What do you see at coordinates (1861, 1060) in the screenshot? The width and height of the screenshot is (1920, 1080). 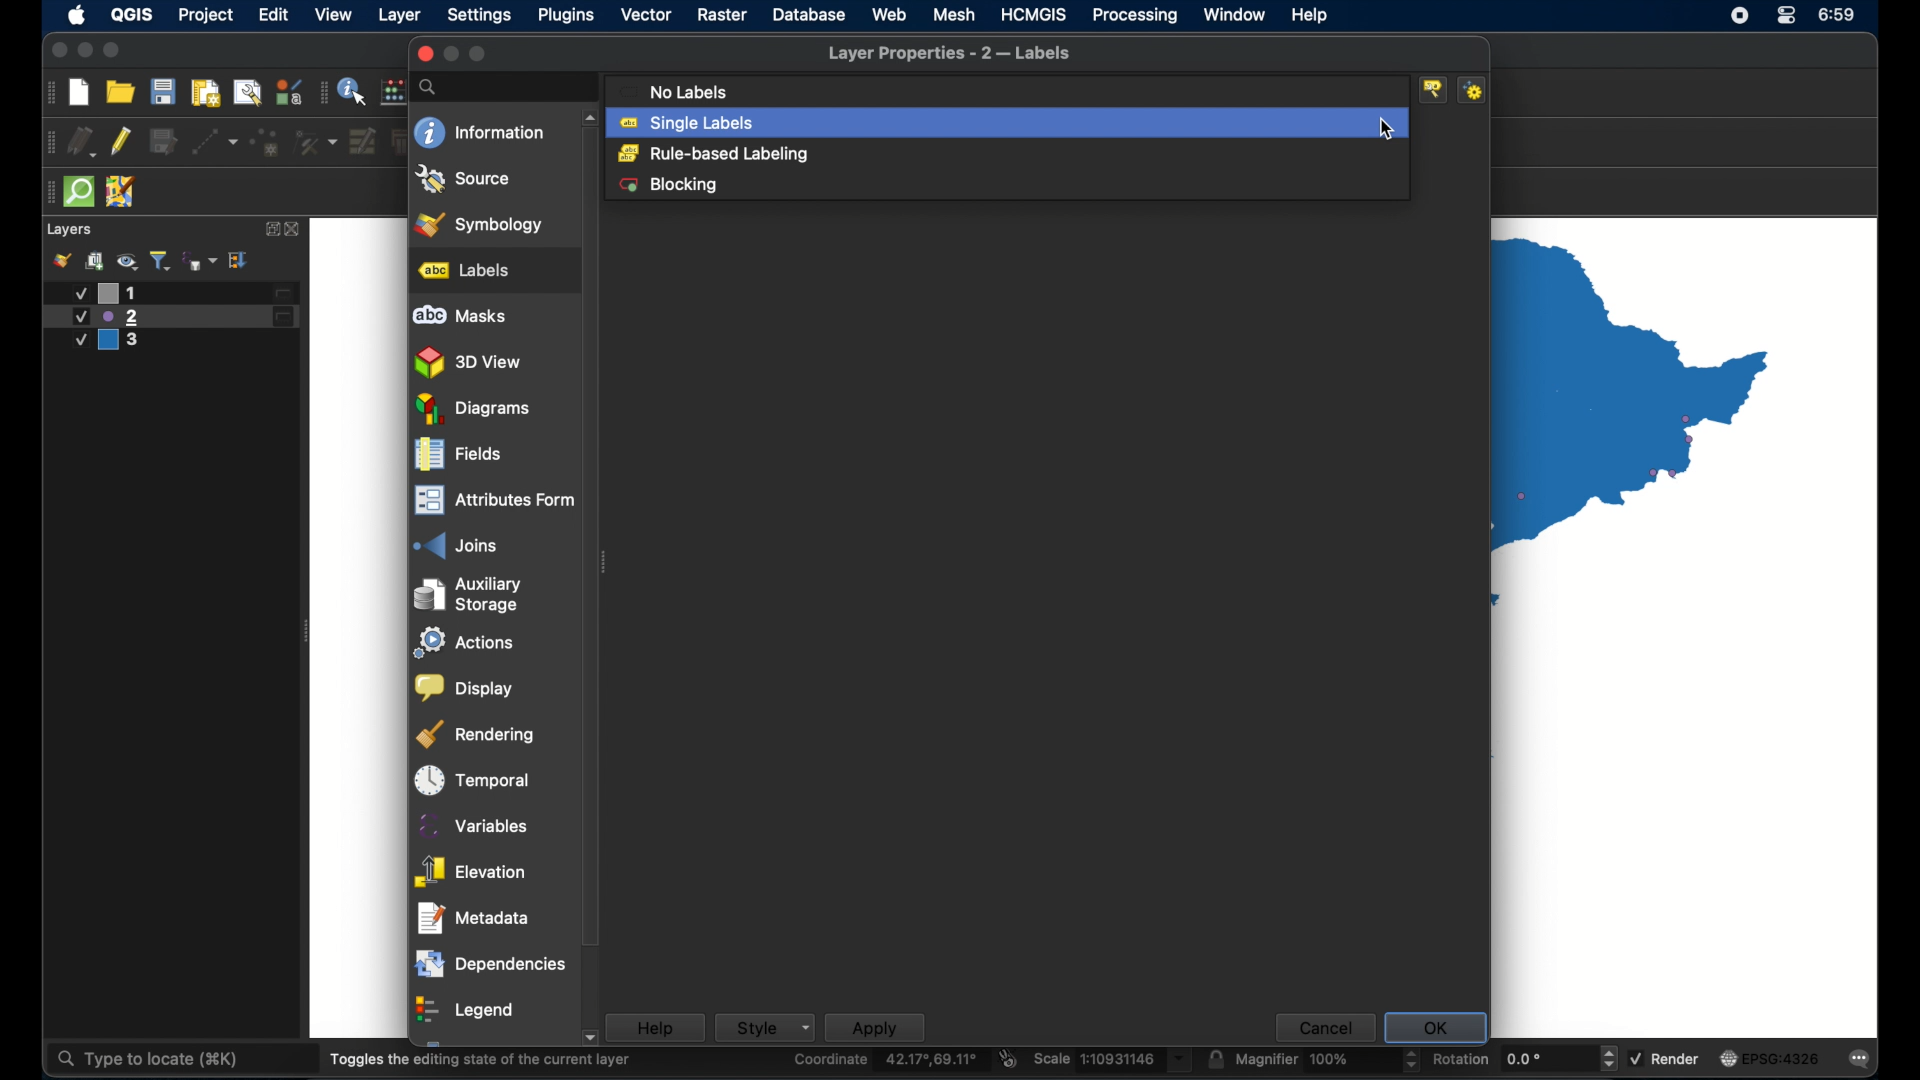 I see `messages` at bounding box center [1861, 1060].